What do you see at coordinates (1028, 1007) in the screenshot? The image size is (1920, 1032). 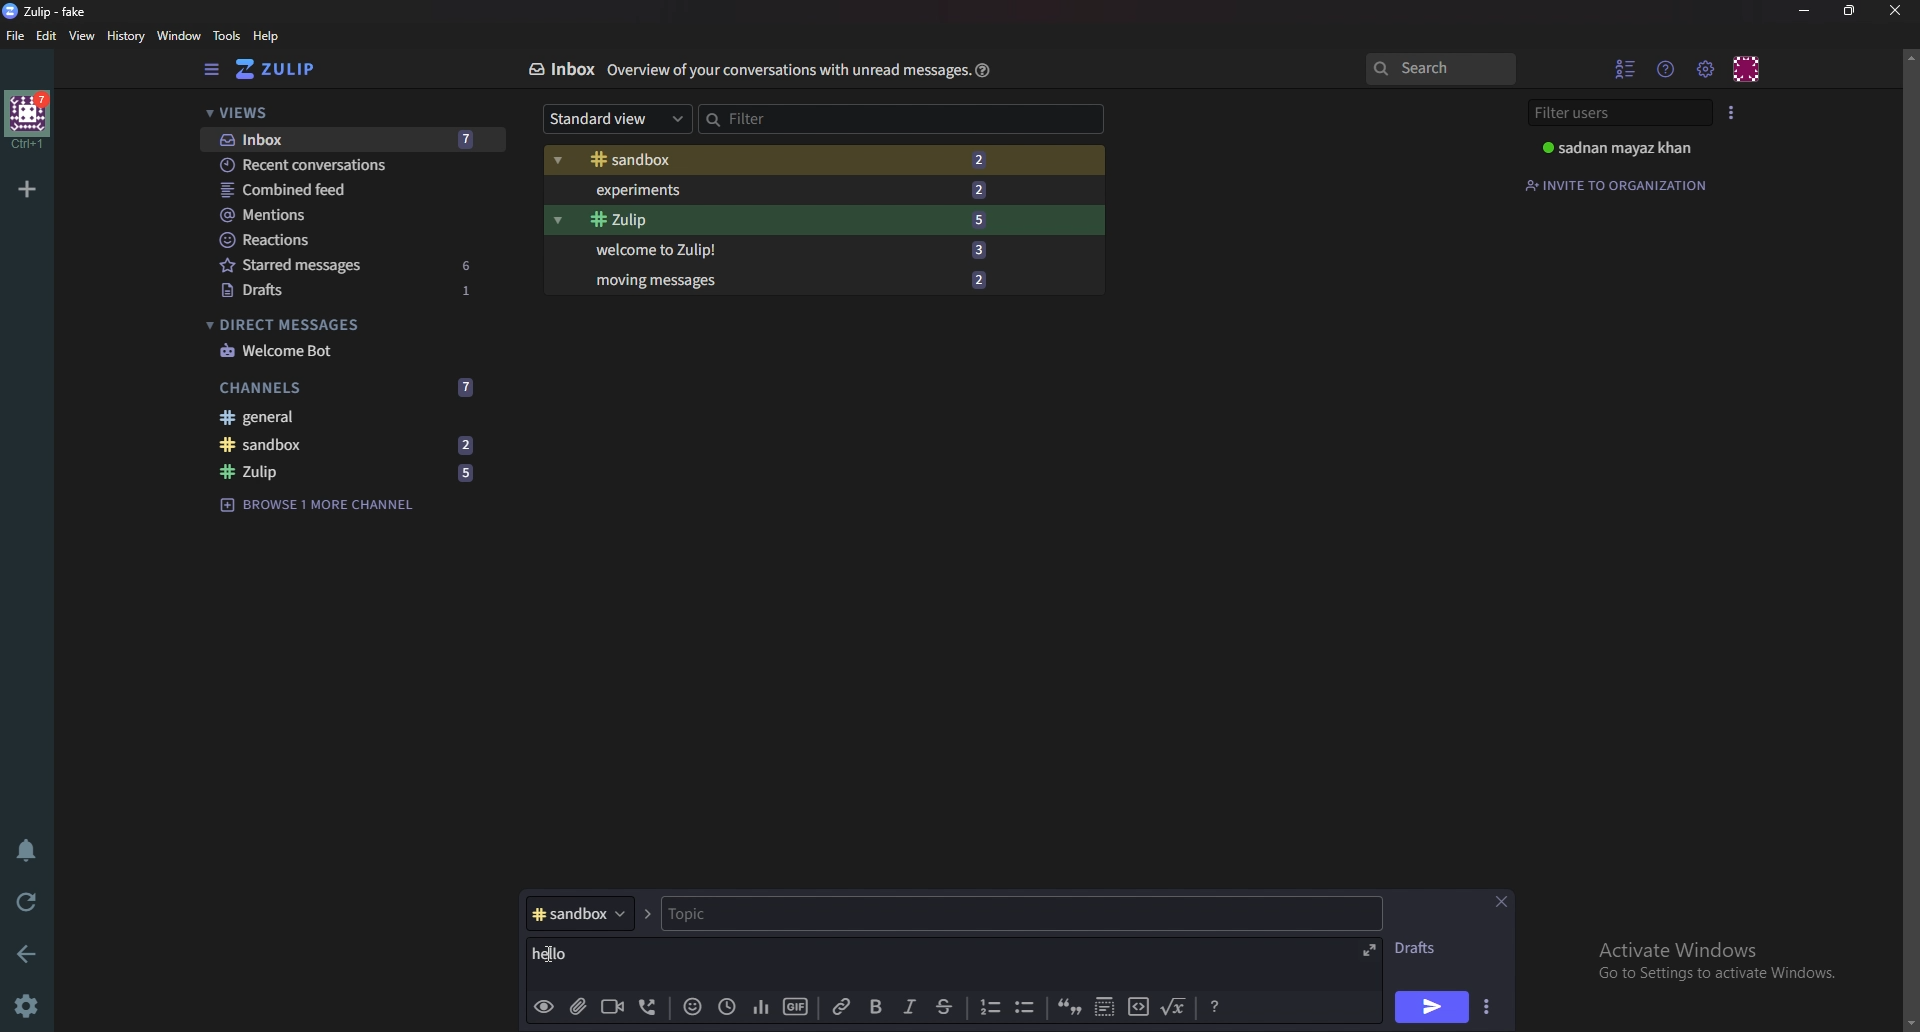 I see `bullet list` at bounding box center [1028, 1007].